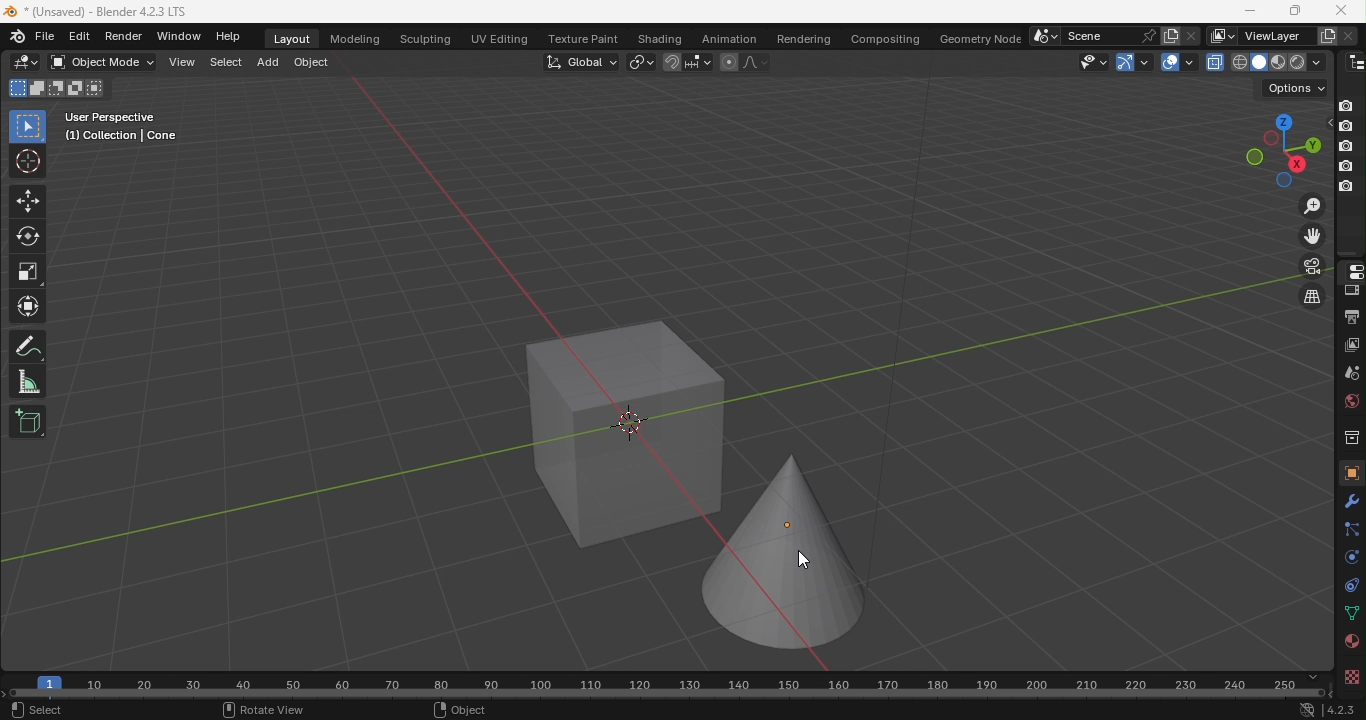 Image resolution: width=1366 pixels, height=720 pixels. Describe the element at coordinates (1249, 10) in the screenshot. I see `Minimize` at that location.